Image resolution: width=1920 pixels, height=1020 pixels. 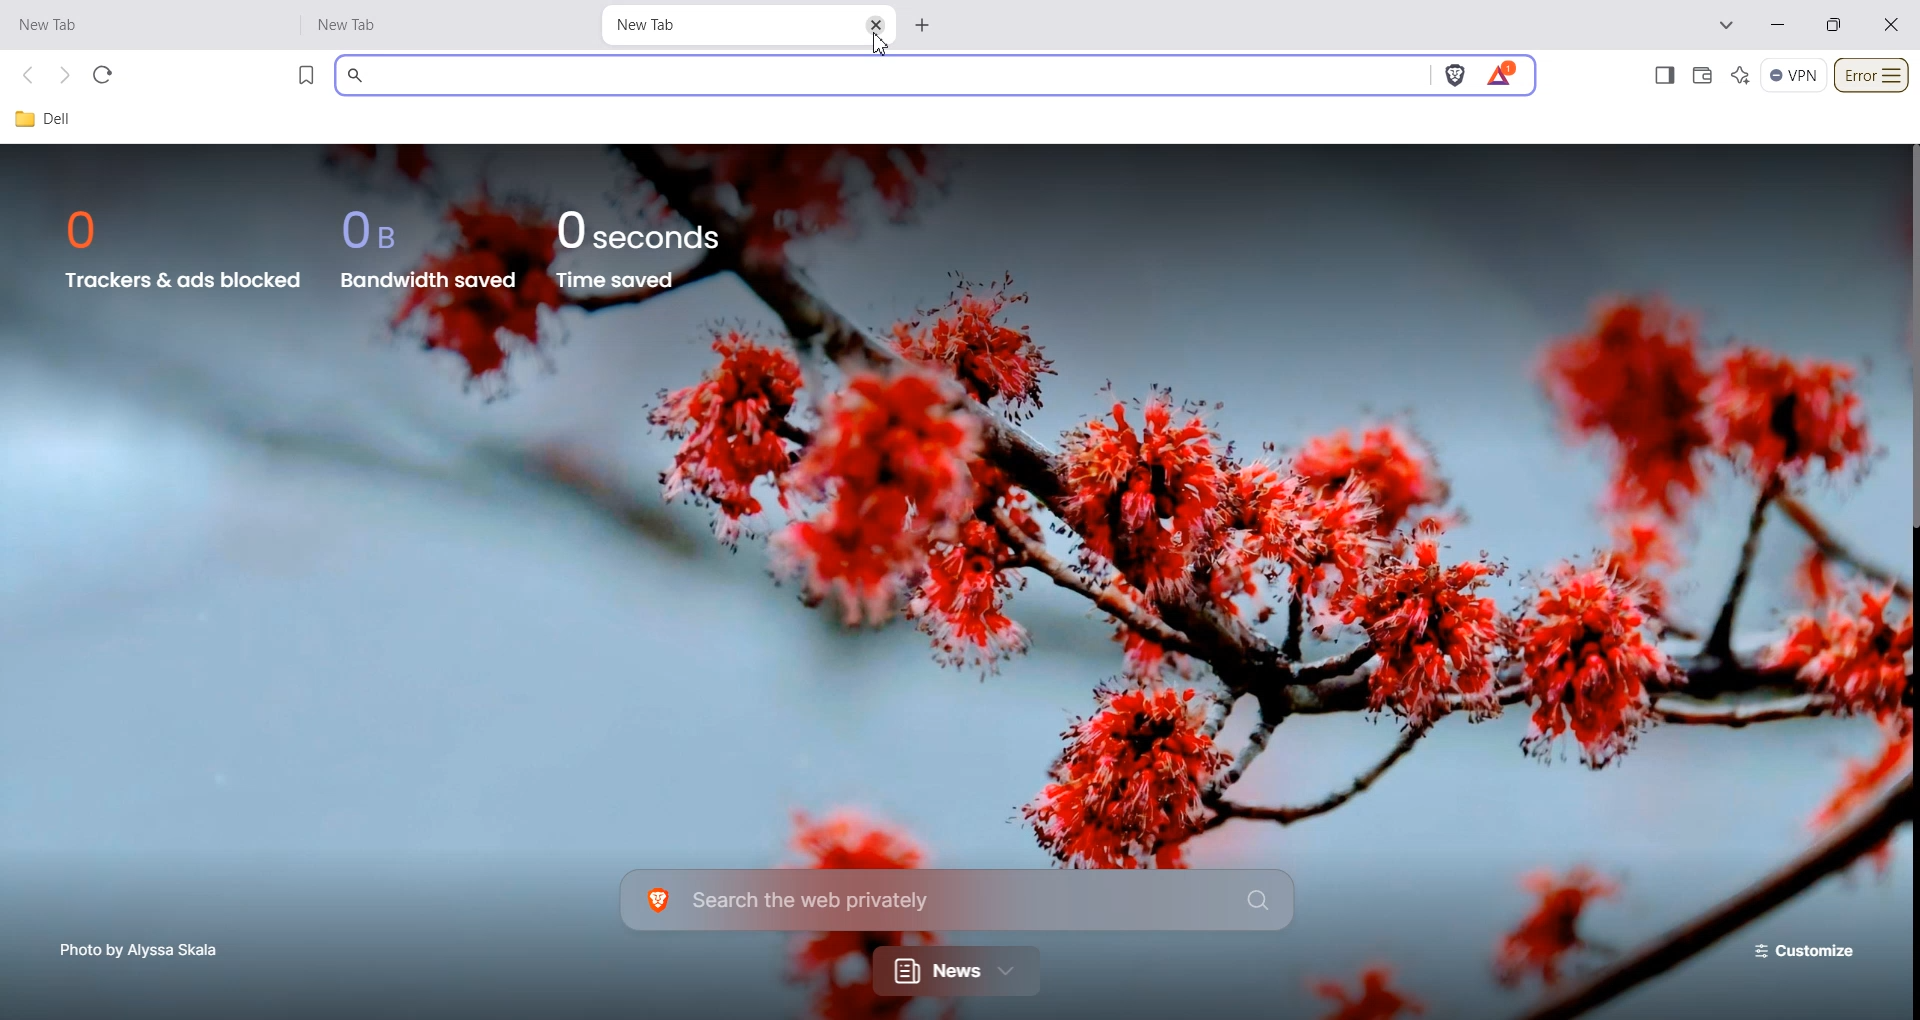 What do you see at coordinates (1908, 337) in the screenshot?
I see `Vertical Scrollbar ` at bounding box center [1908, 337].